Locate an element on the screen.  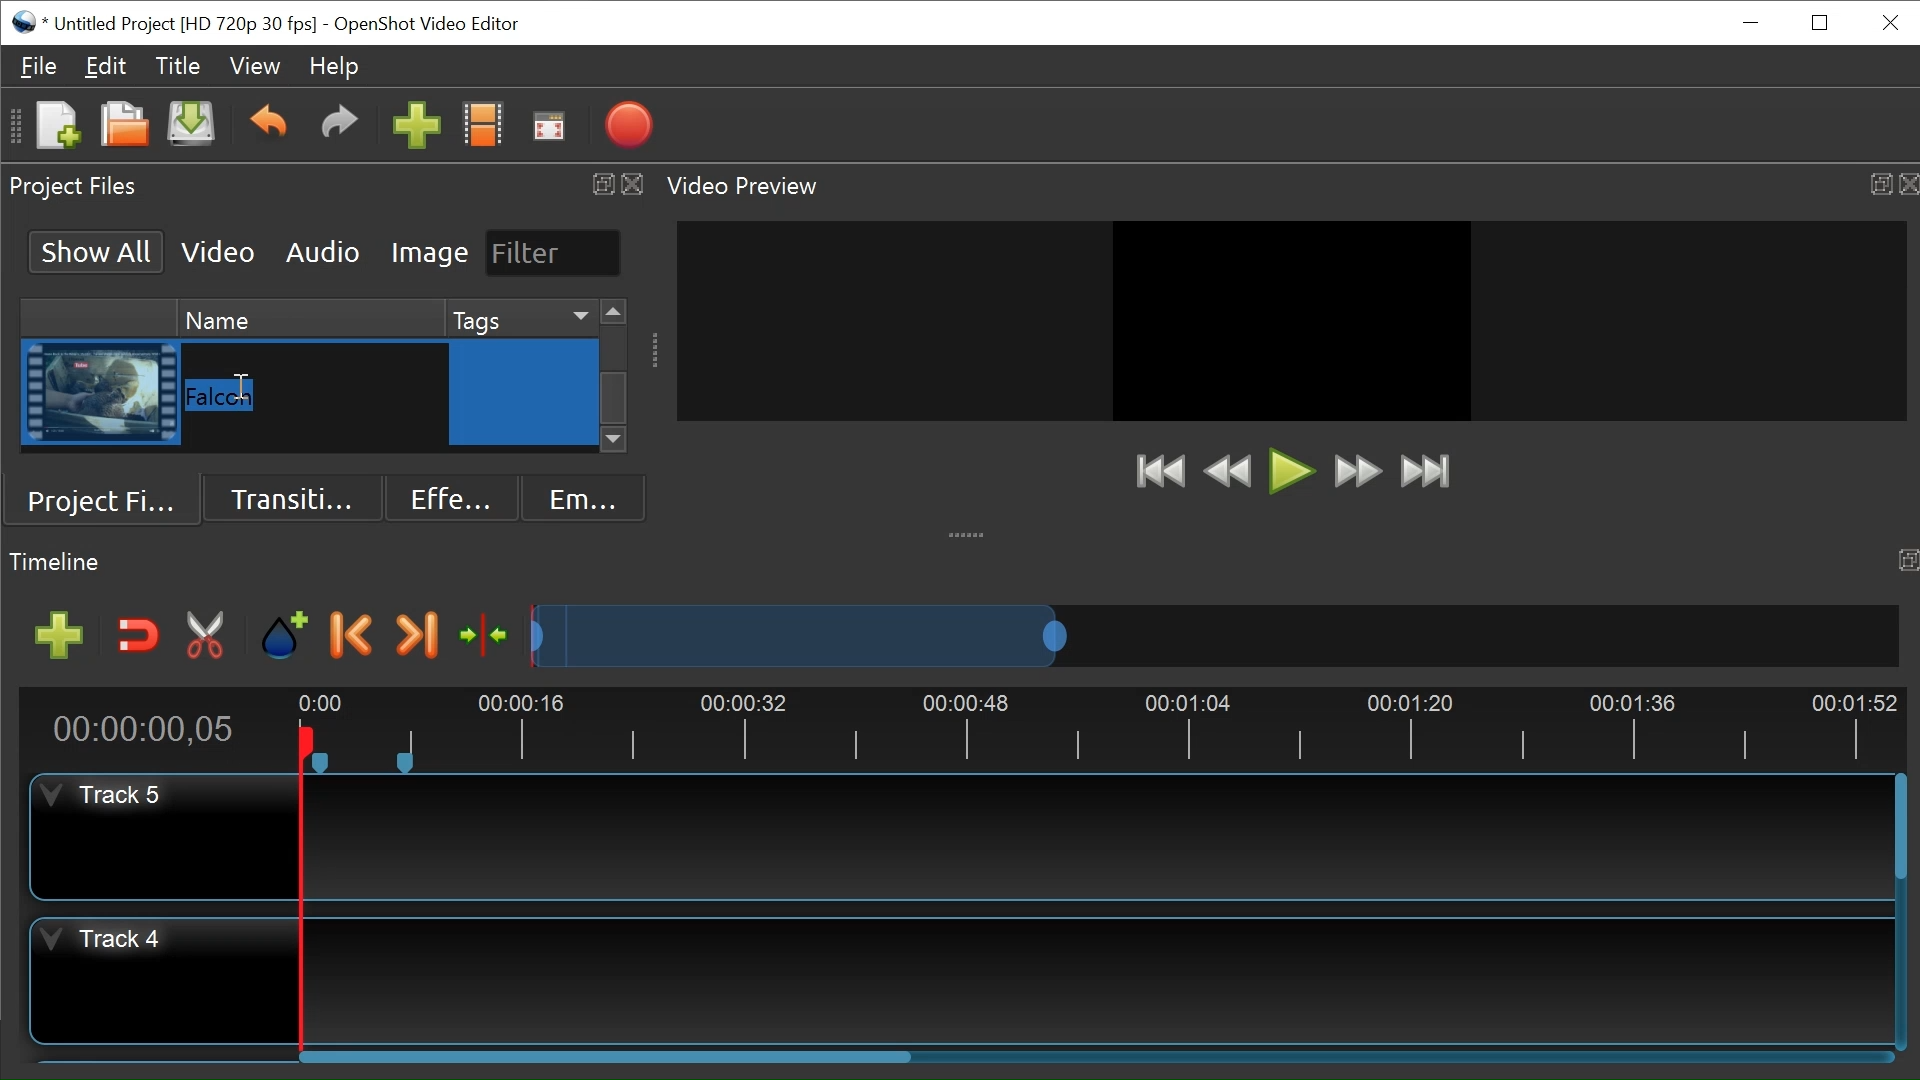
OpenShot Desktop icon is located at coordinates (25, 20).